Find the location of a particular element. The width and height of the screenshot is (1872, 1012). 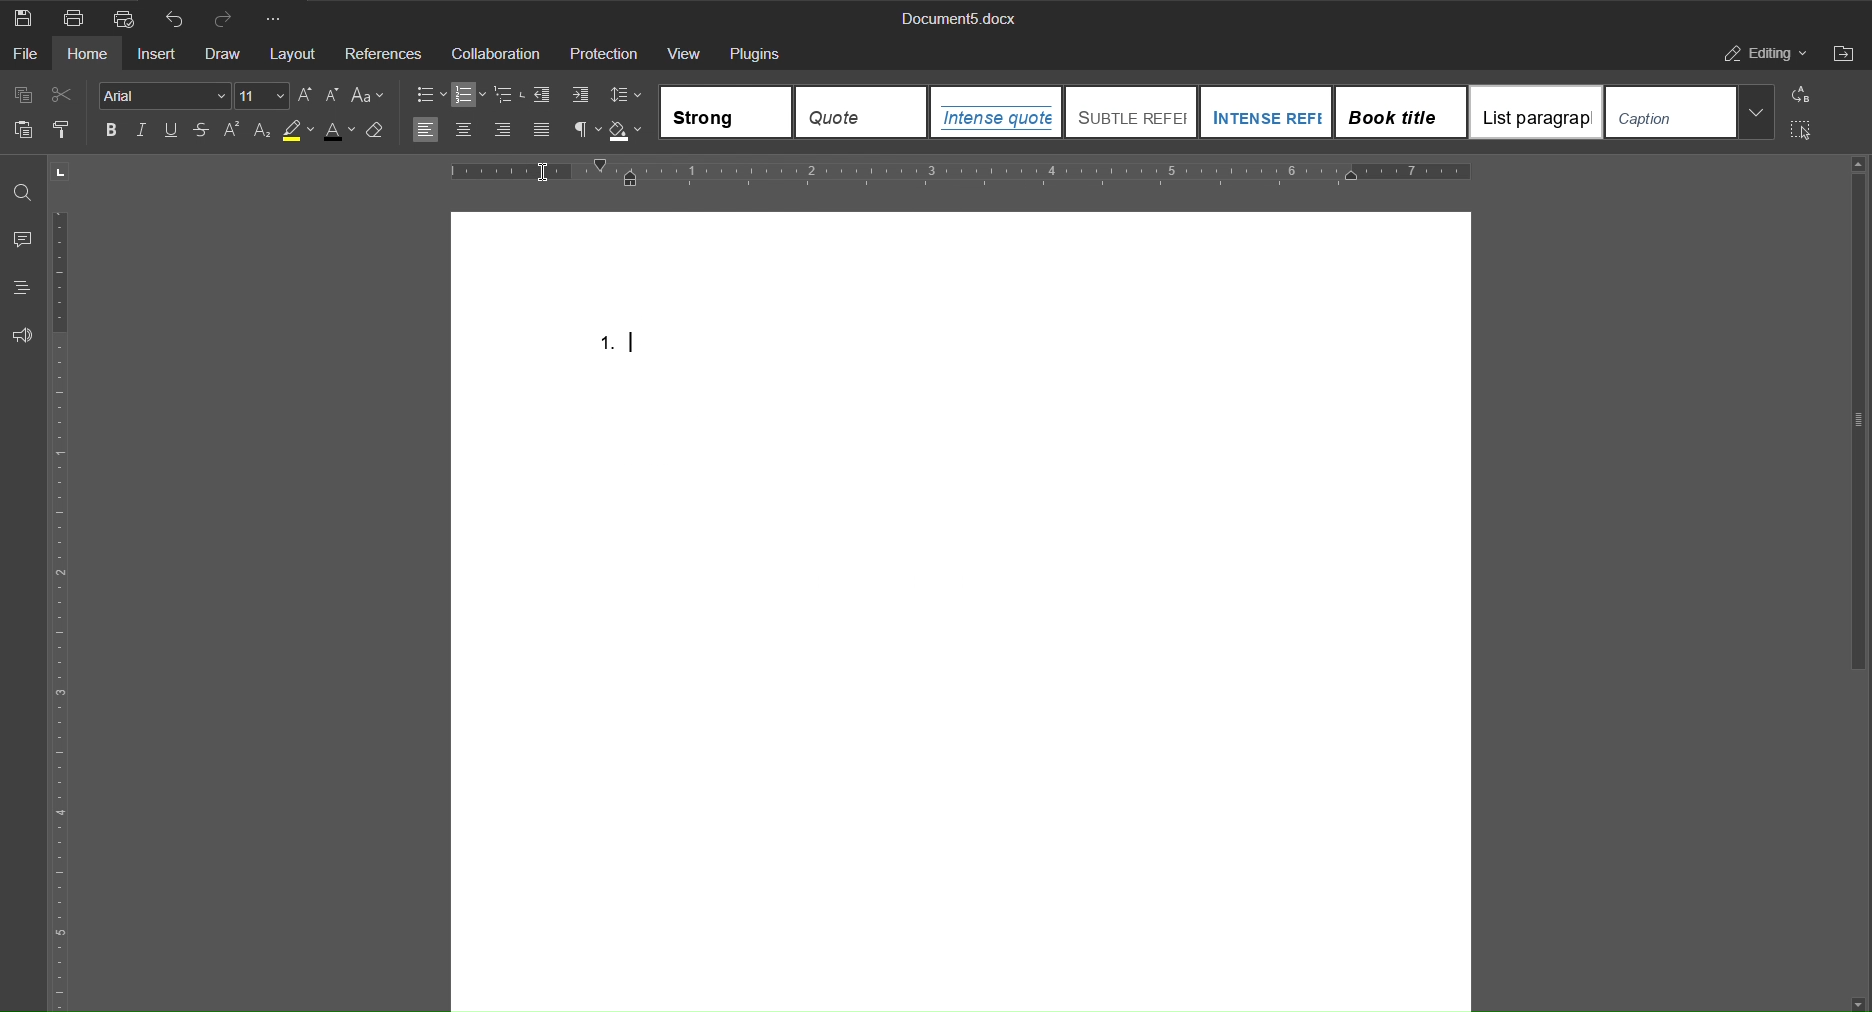

Shadow is located at coordinates (627, 130).